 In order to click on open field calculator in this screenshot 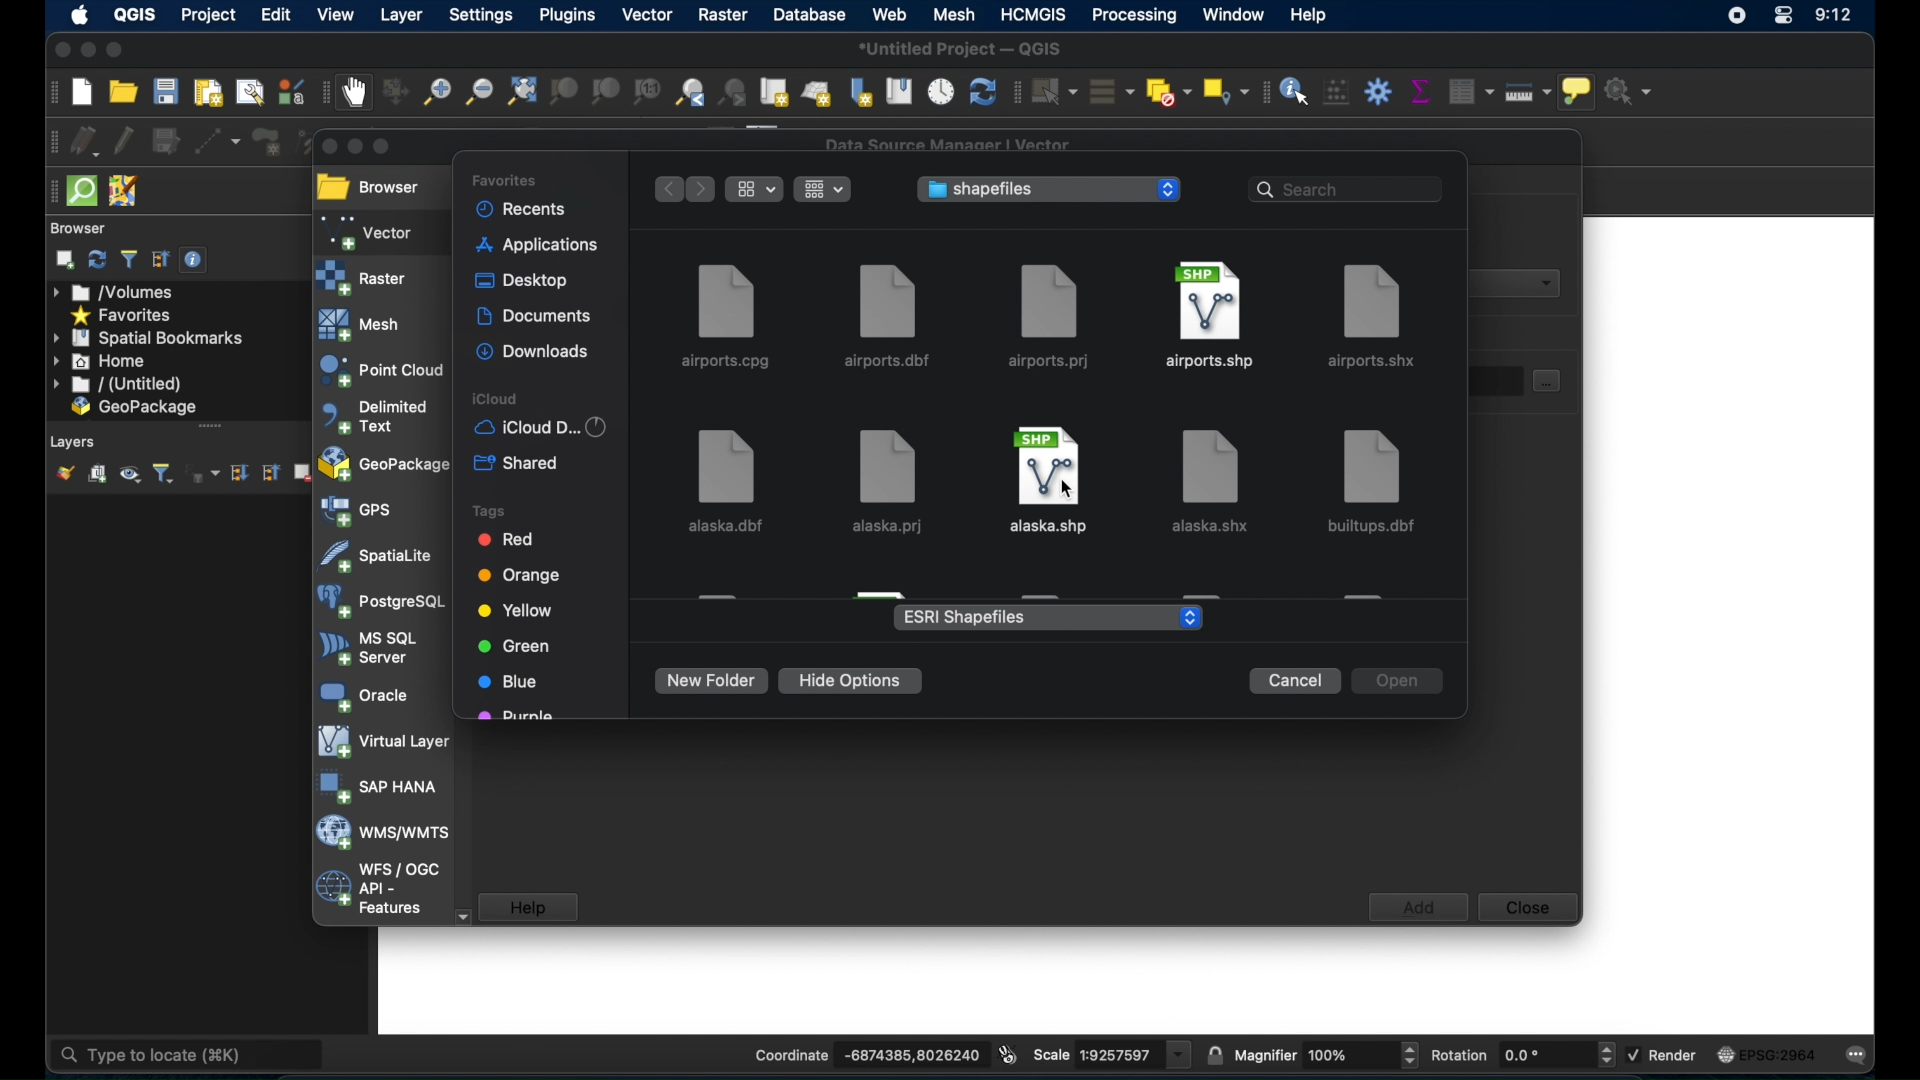, I will do `click(1336, 92)`.